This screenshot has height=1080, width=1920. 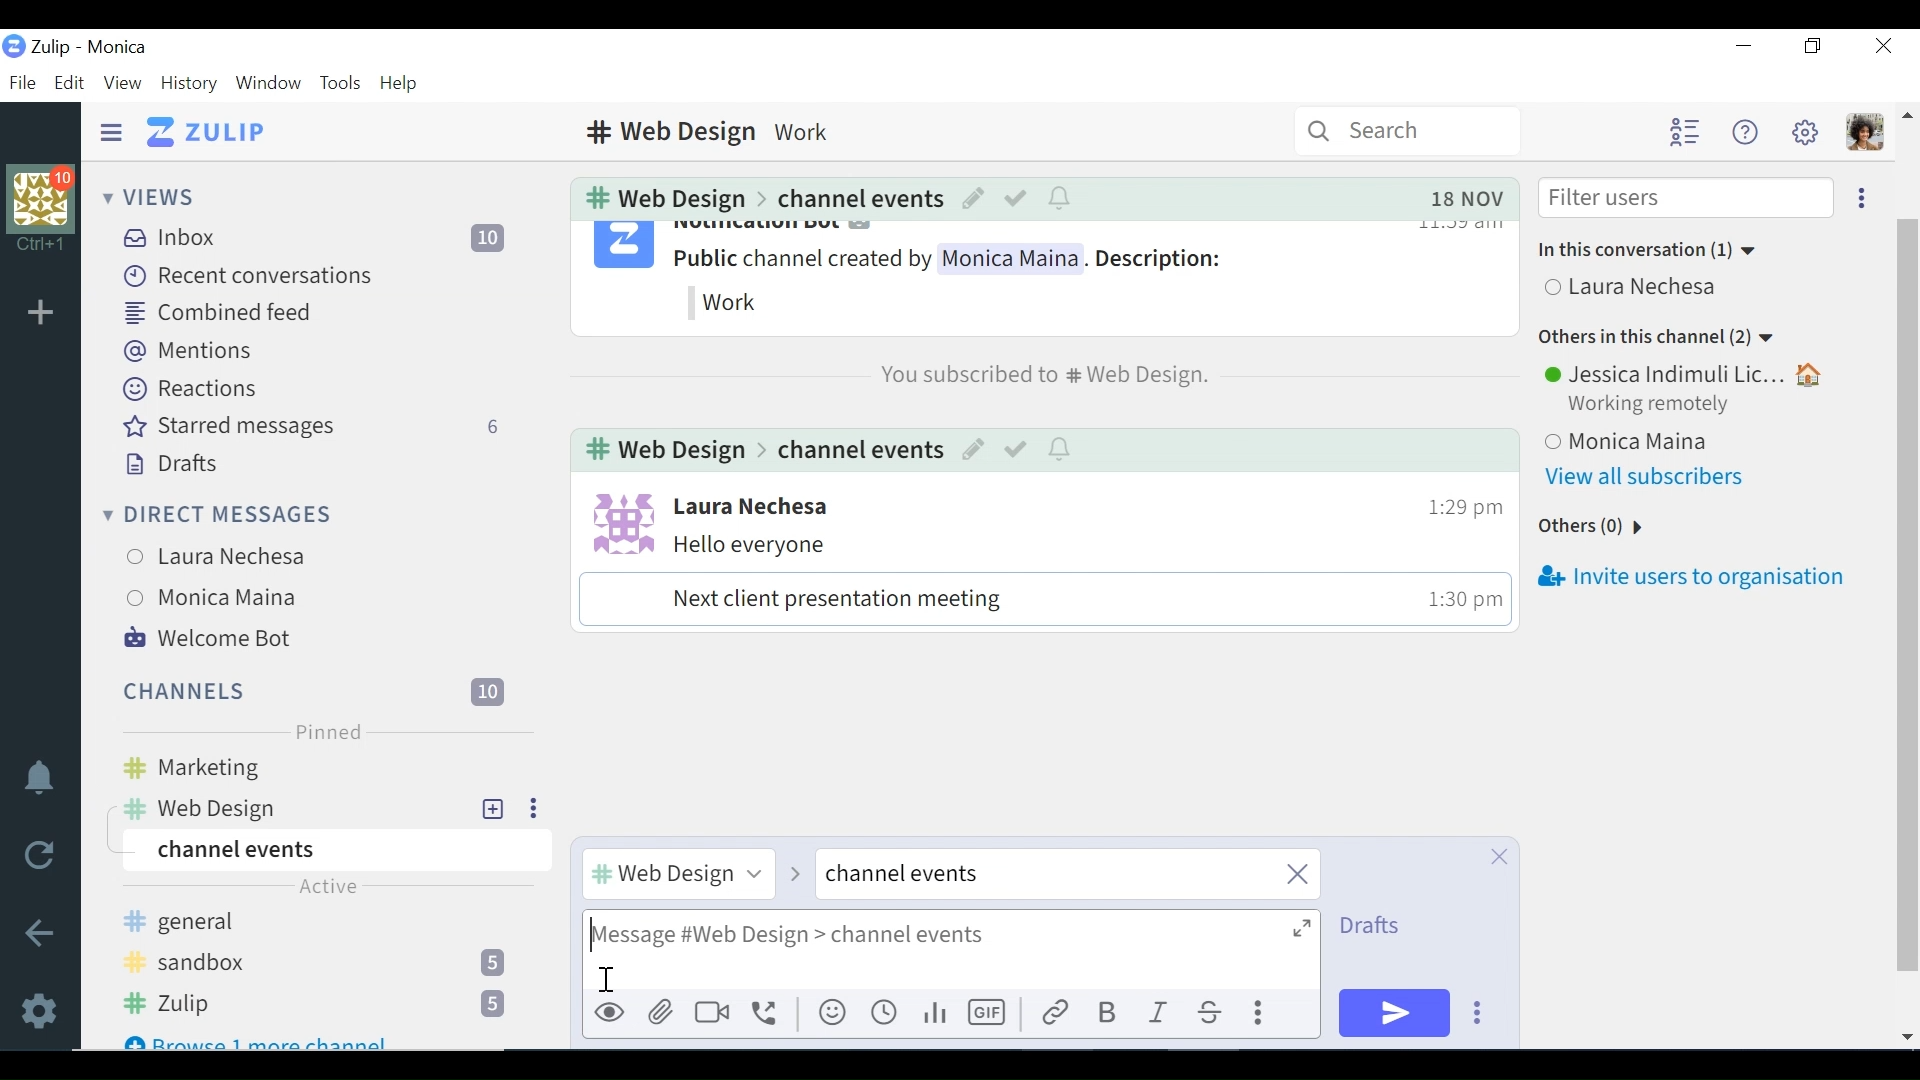 What do you see at coordinates (13, 46) in the screenshot?
I see `Zulip logo` at bounding box center [13, 46].